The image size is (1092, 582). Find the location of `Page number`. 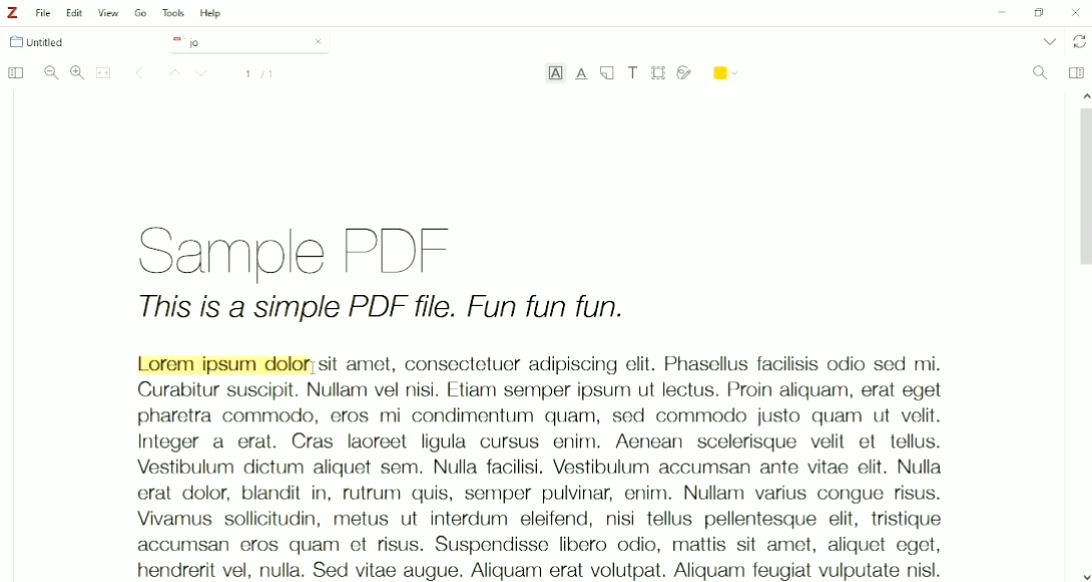

Page number is located at coordinates (260, 74).